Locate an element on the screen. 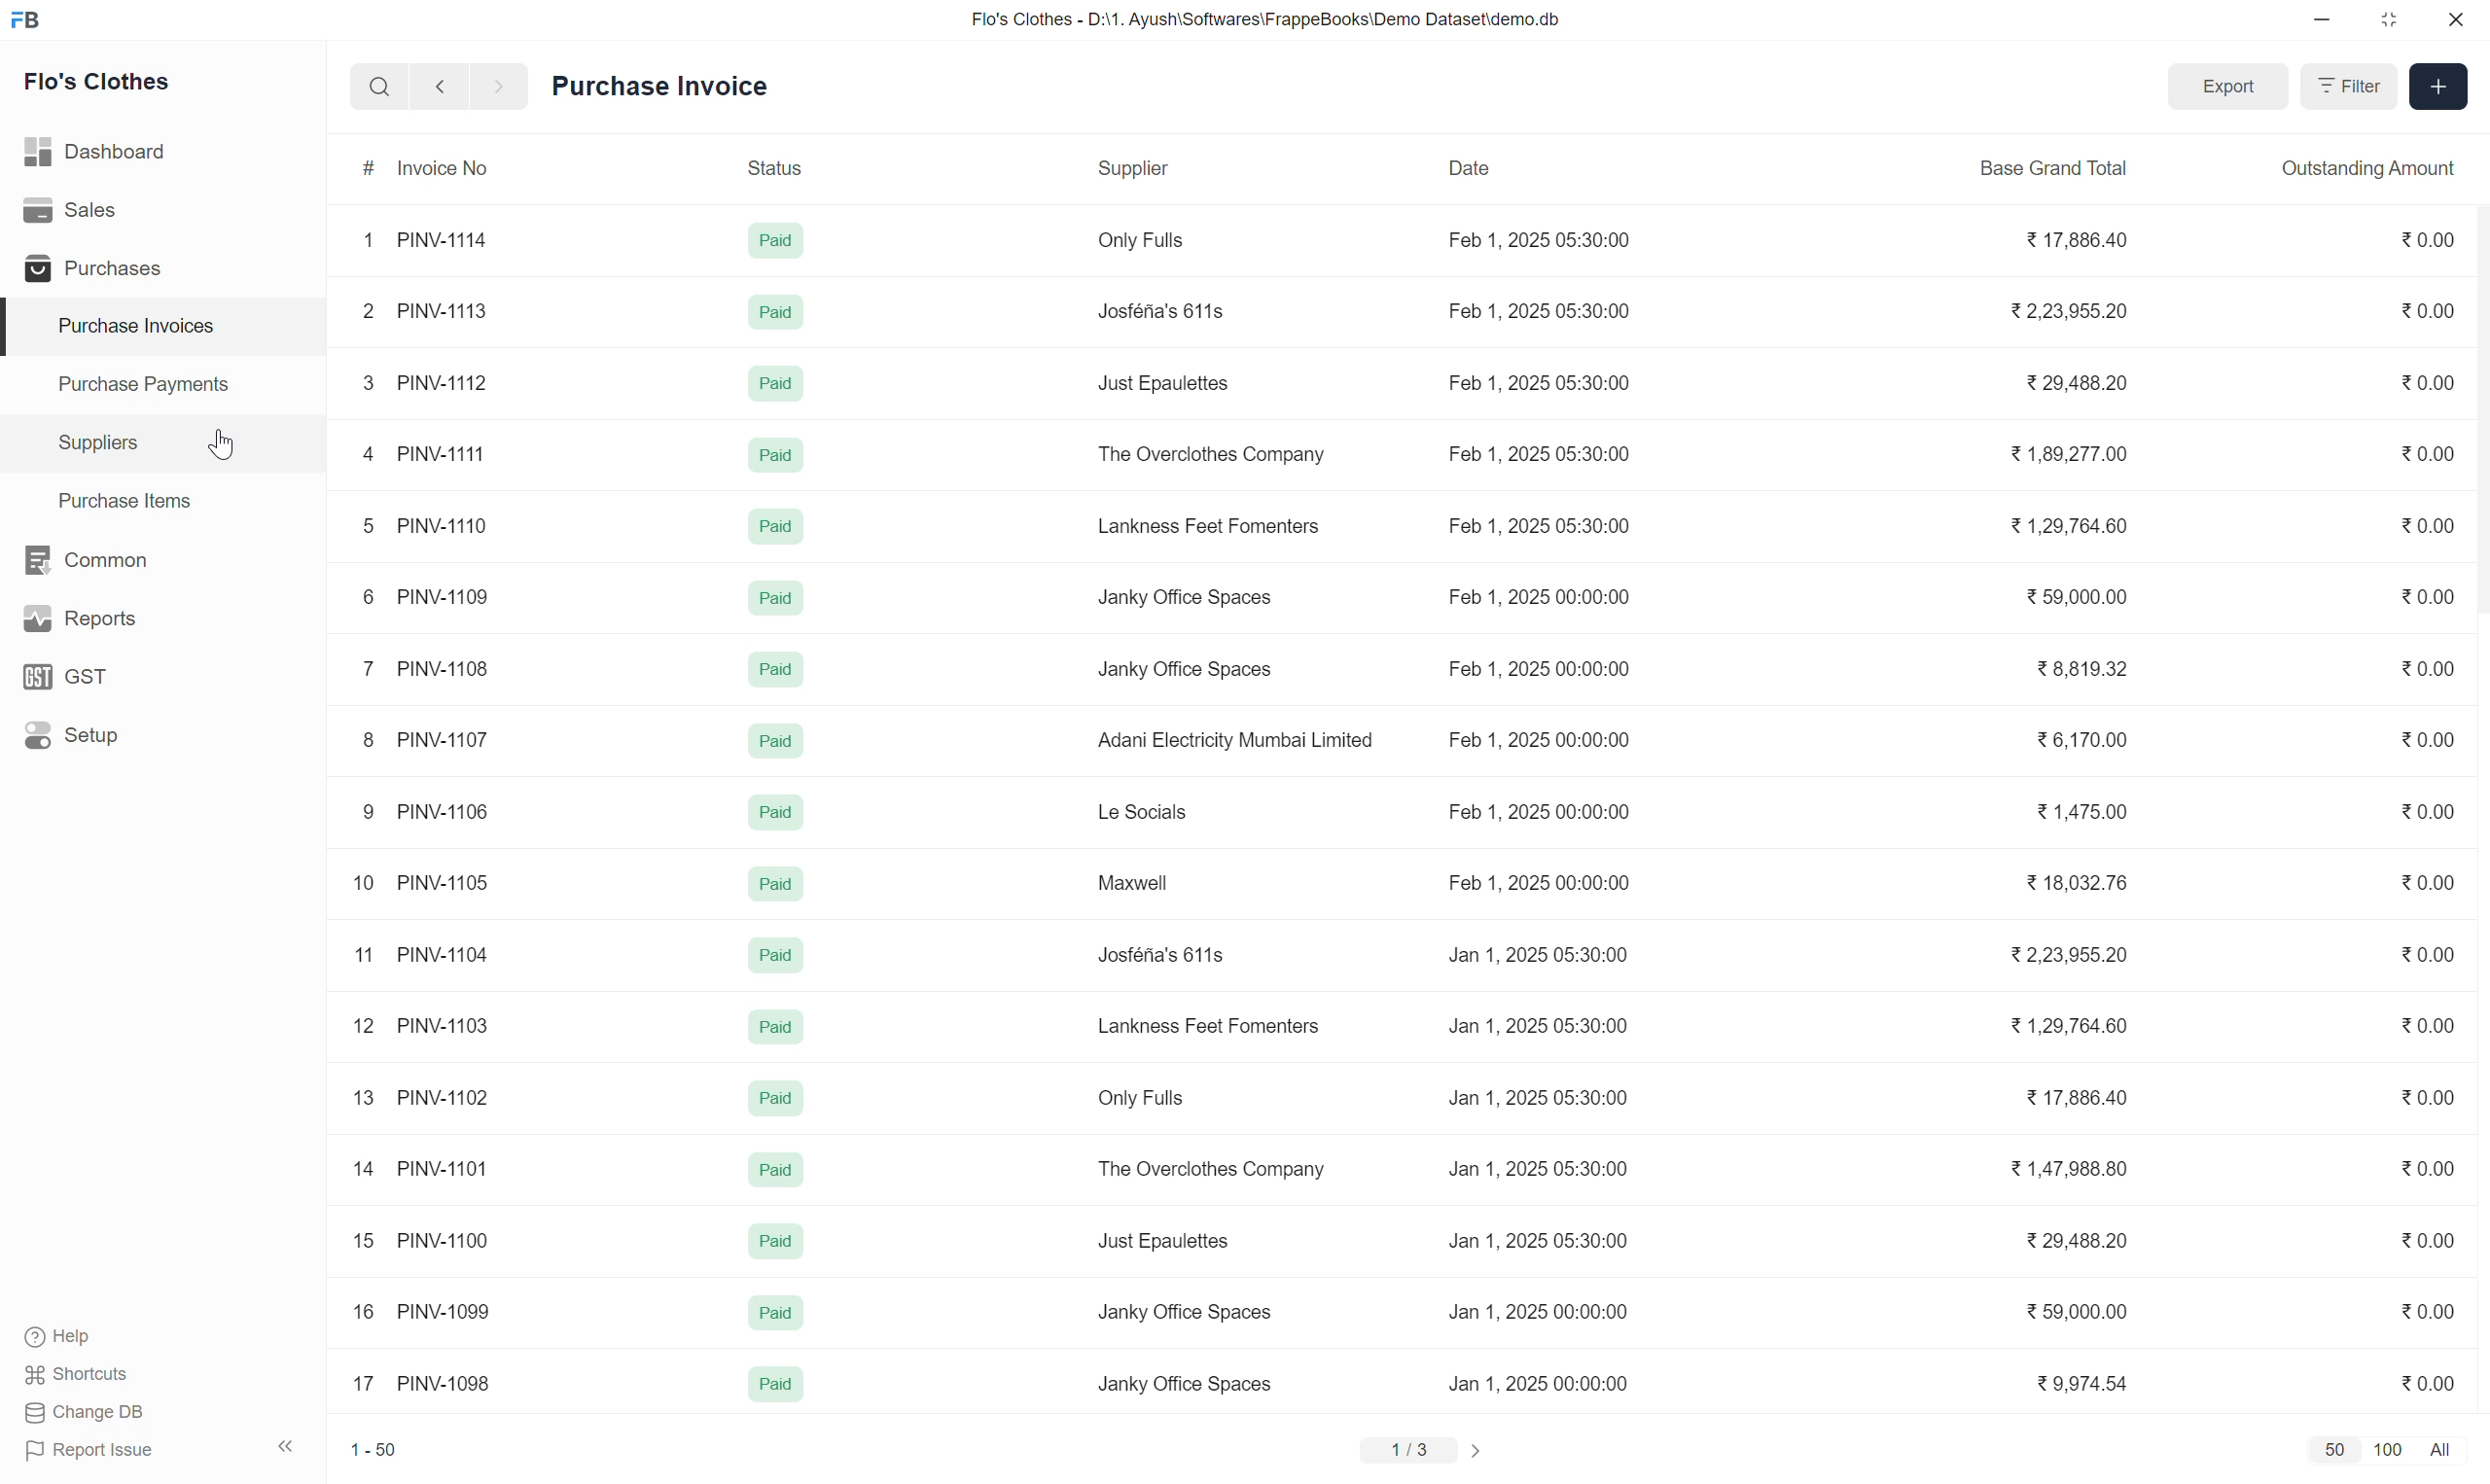 Image resolution: width=2490 pixels, height=1484 pixels. 6,170.00 is located at coordinates (2081, 738).